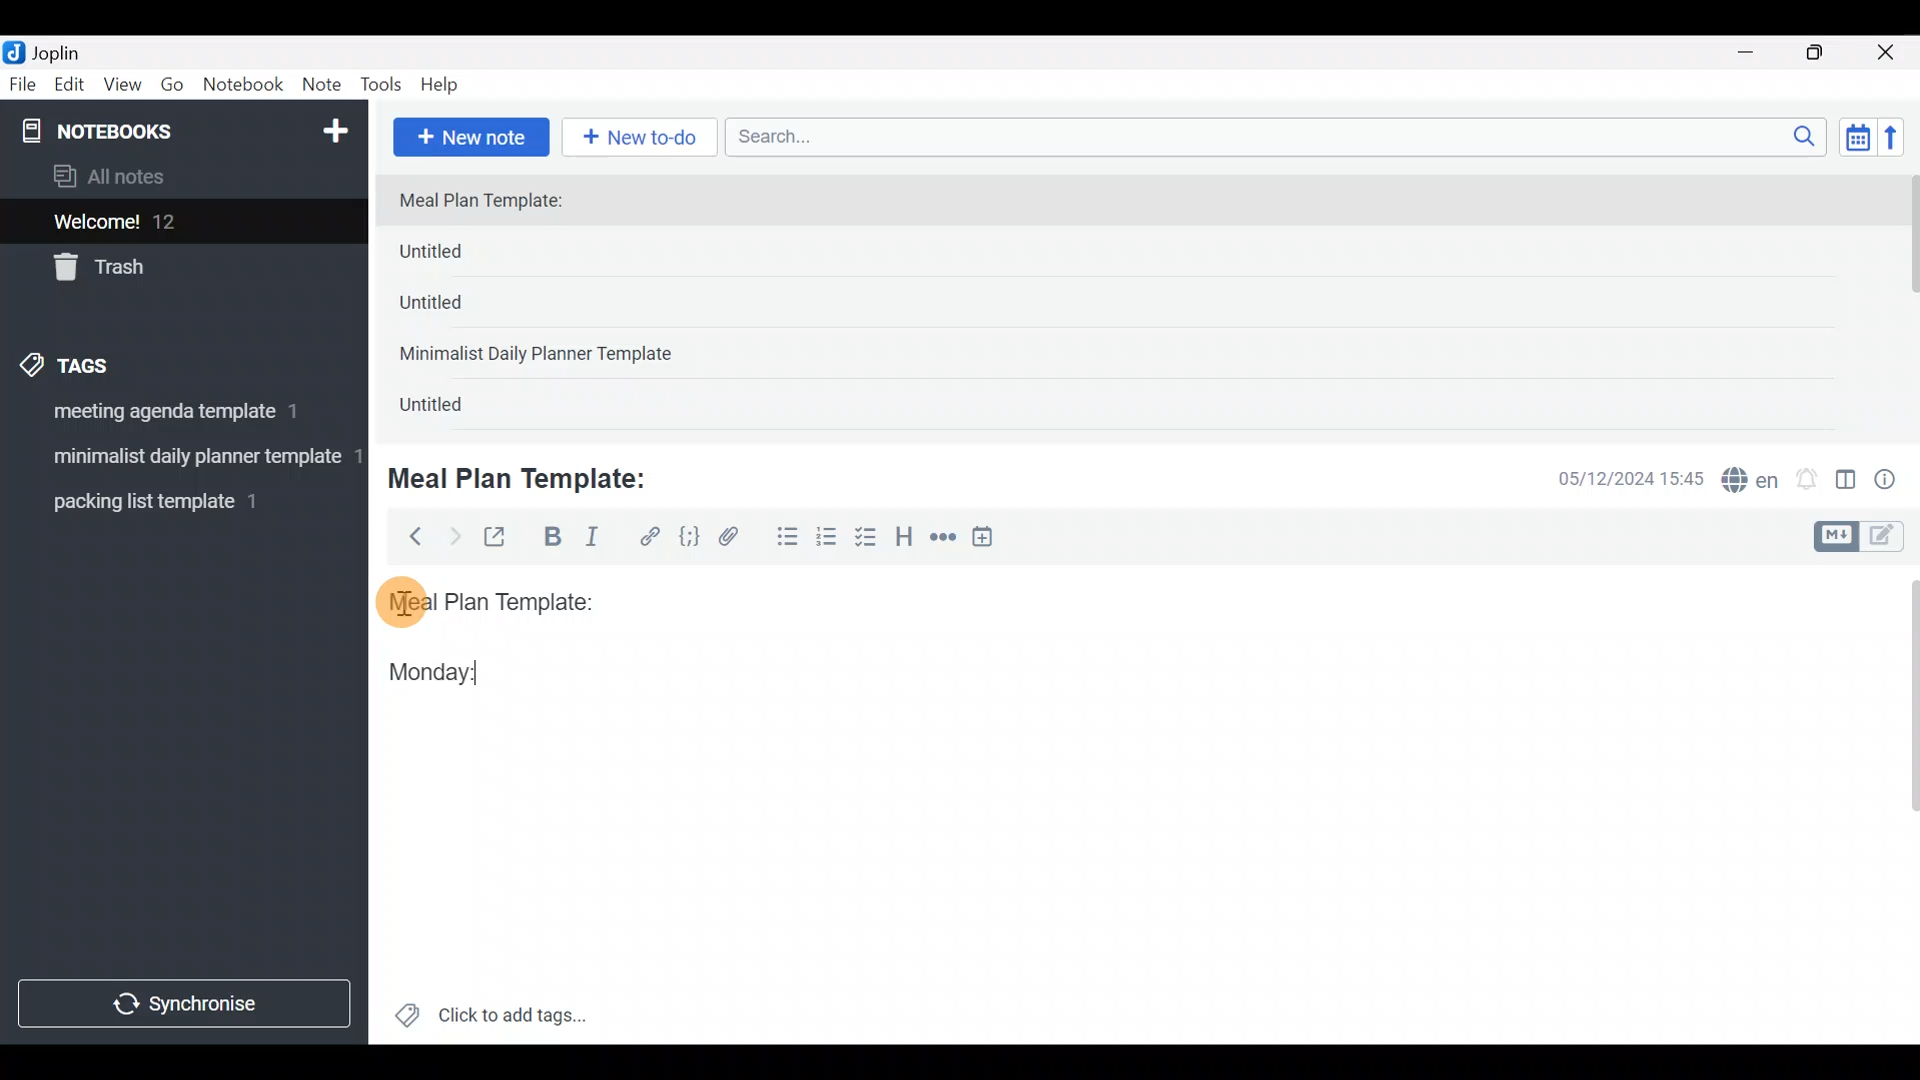 This screenshot has width=1920, height=1080. I want to click on Scroll bar, so click(1899, 804).